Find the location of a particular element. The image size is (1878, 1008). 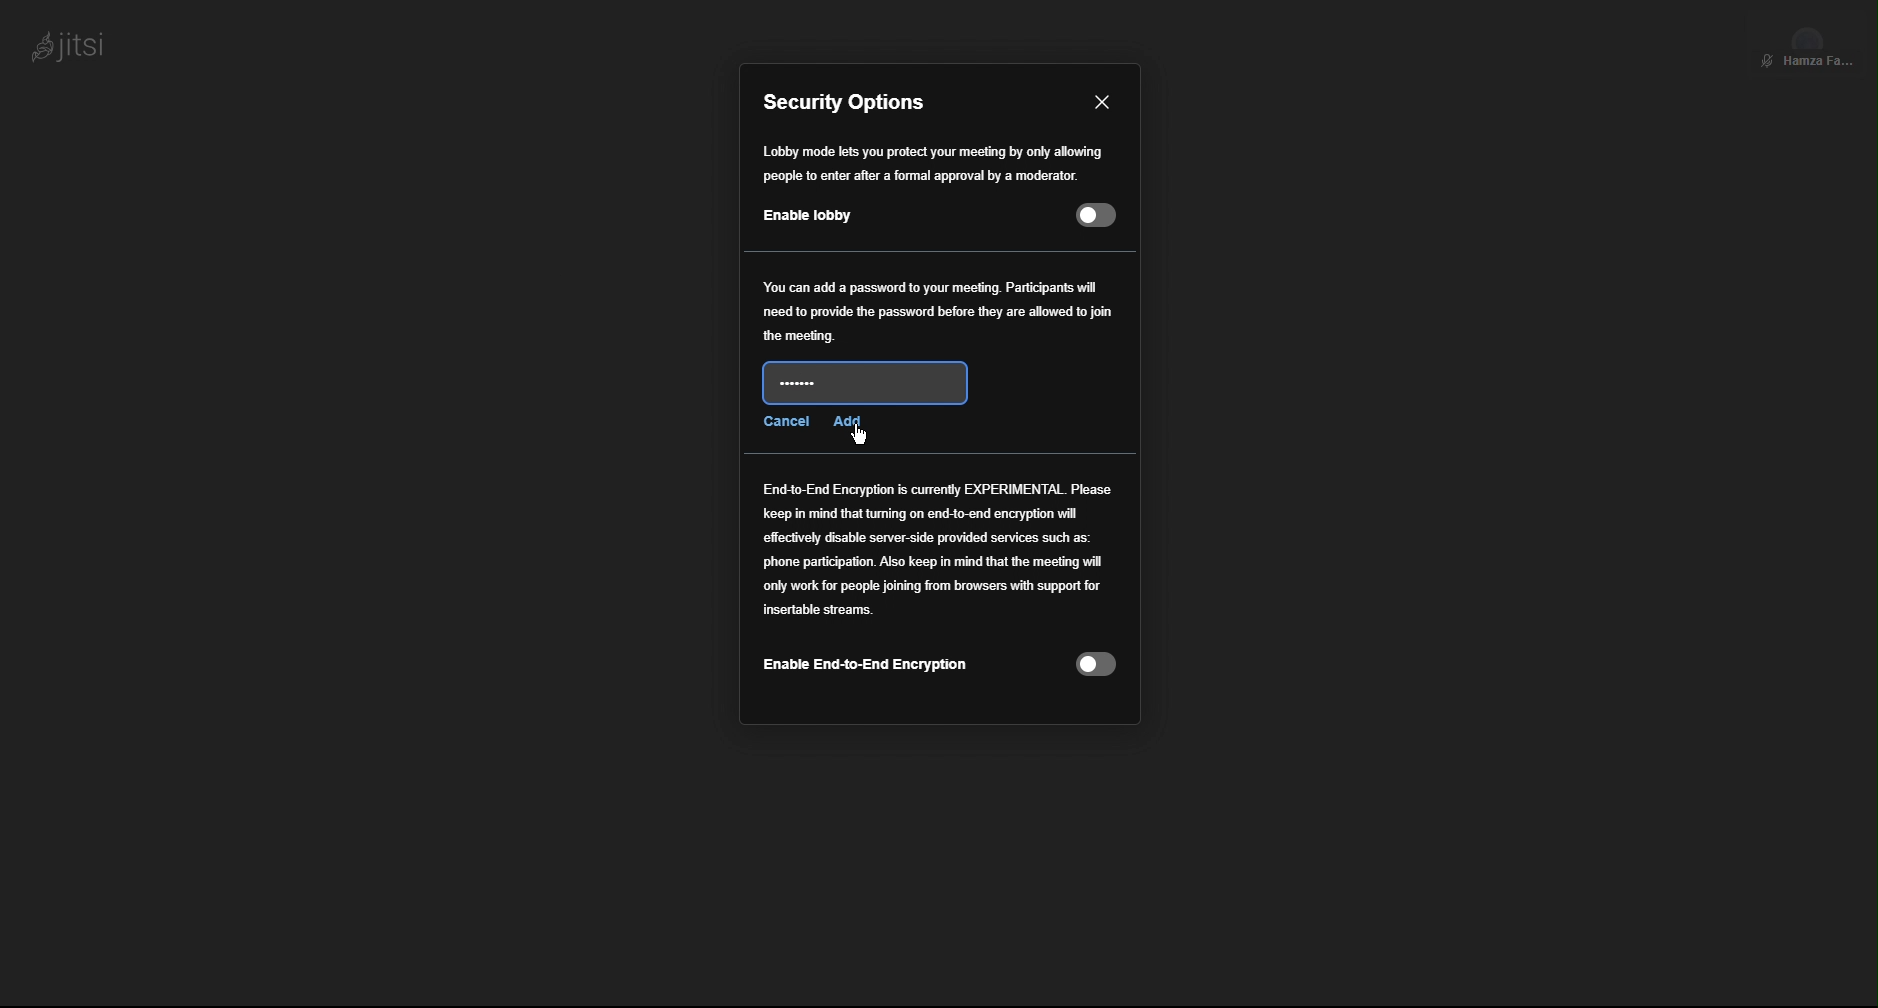

Cursor is located at coordinates (862, 436).